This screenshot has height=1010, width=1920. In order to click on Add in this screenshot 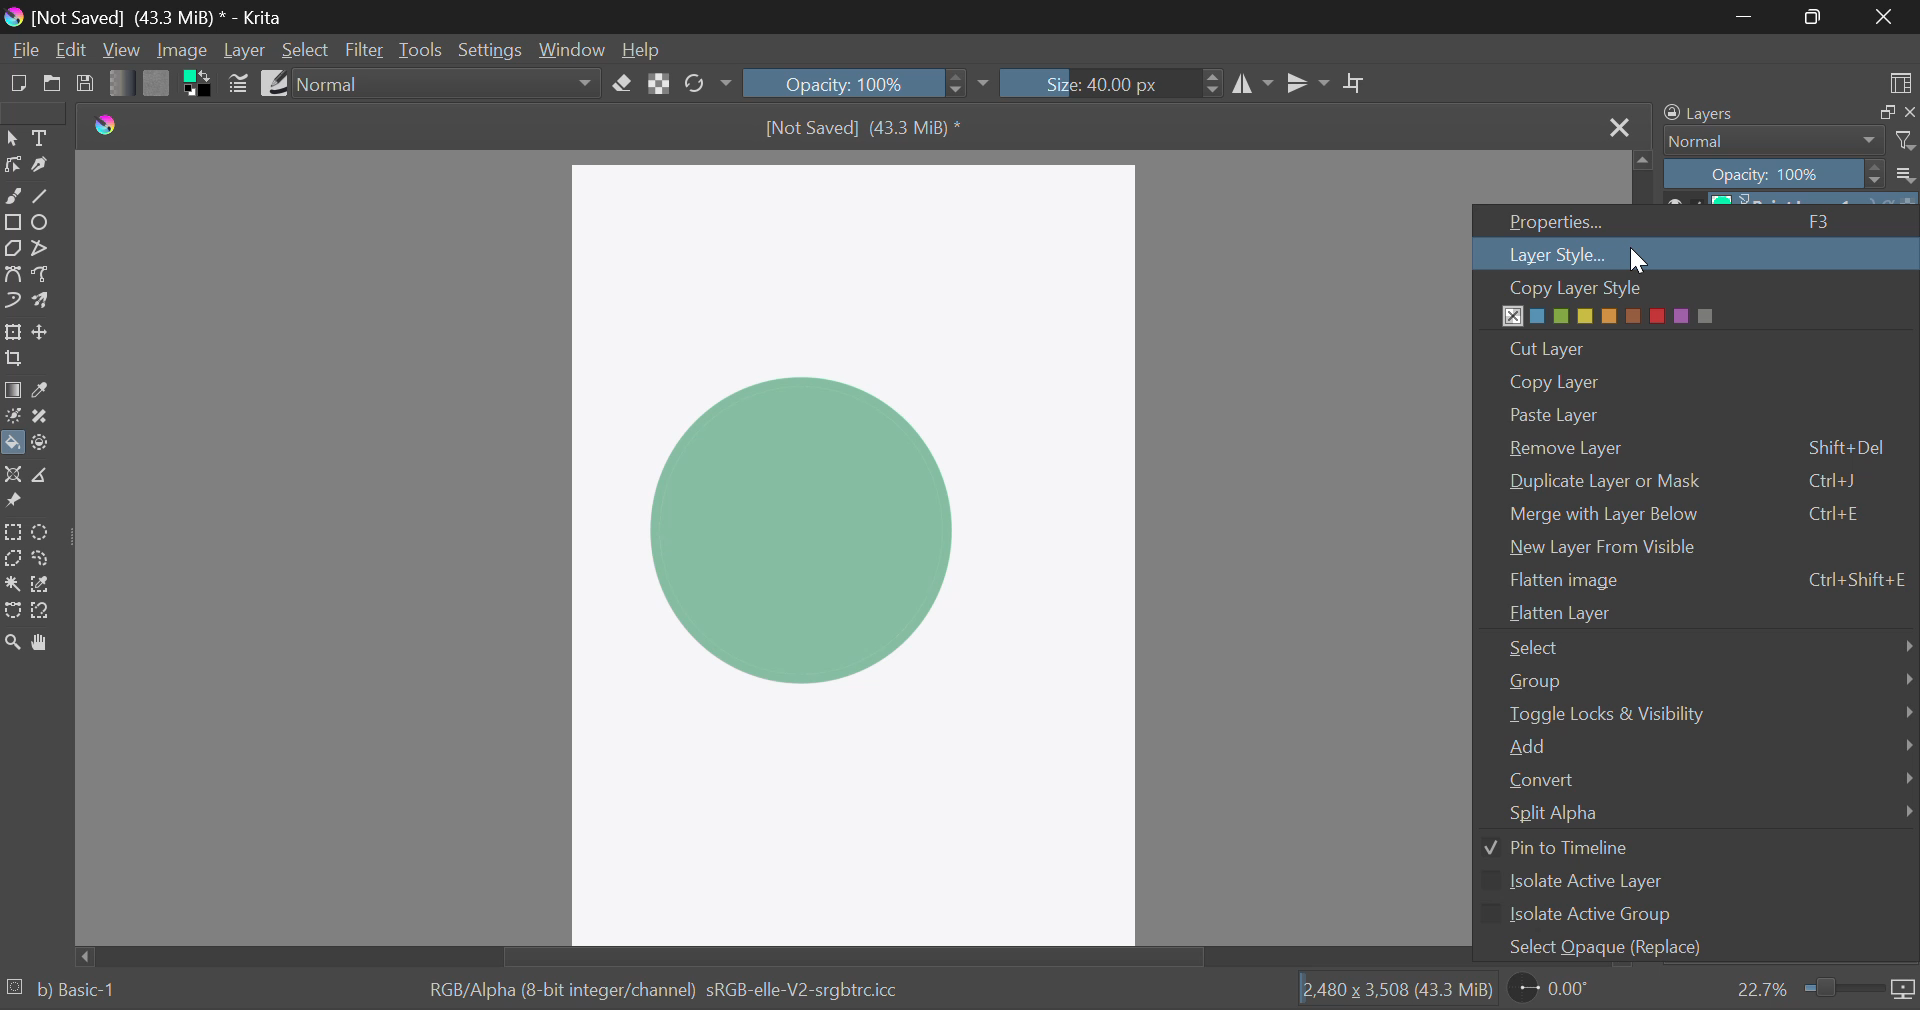, I will do `click(1706, 749)`.